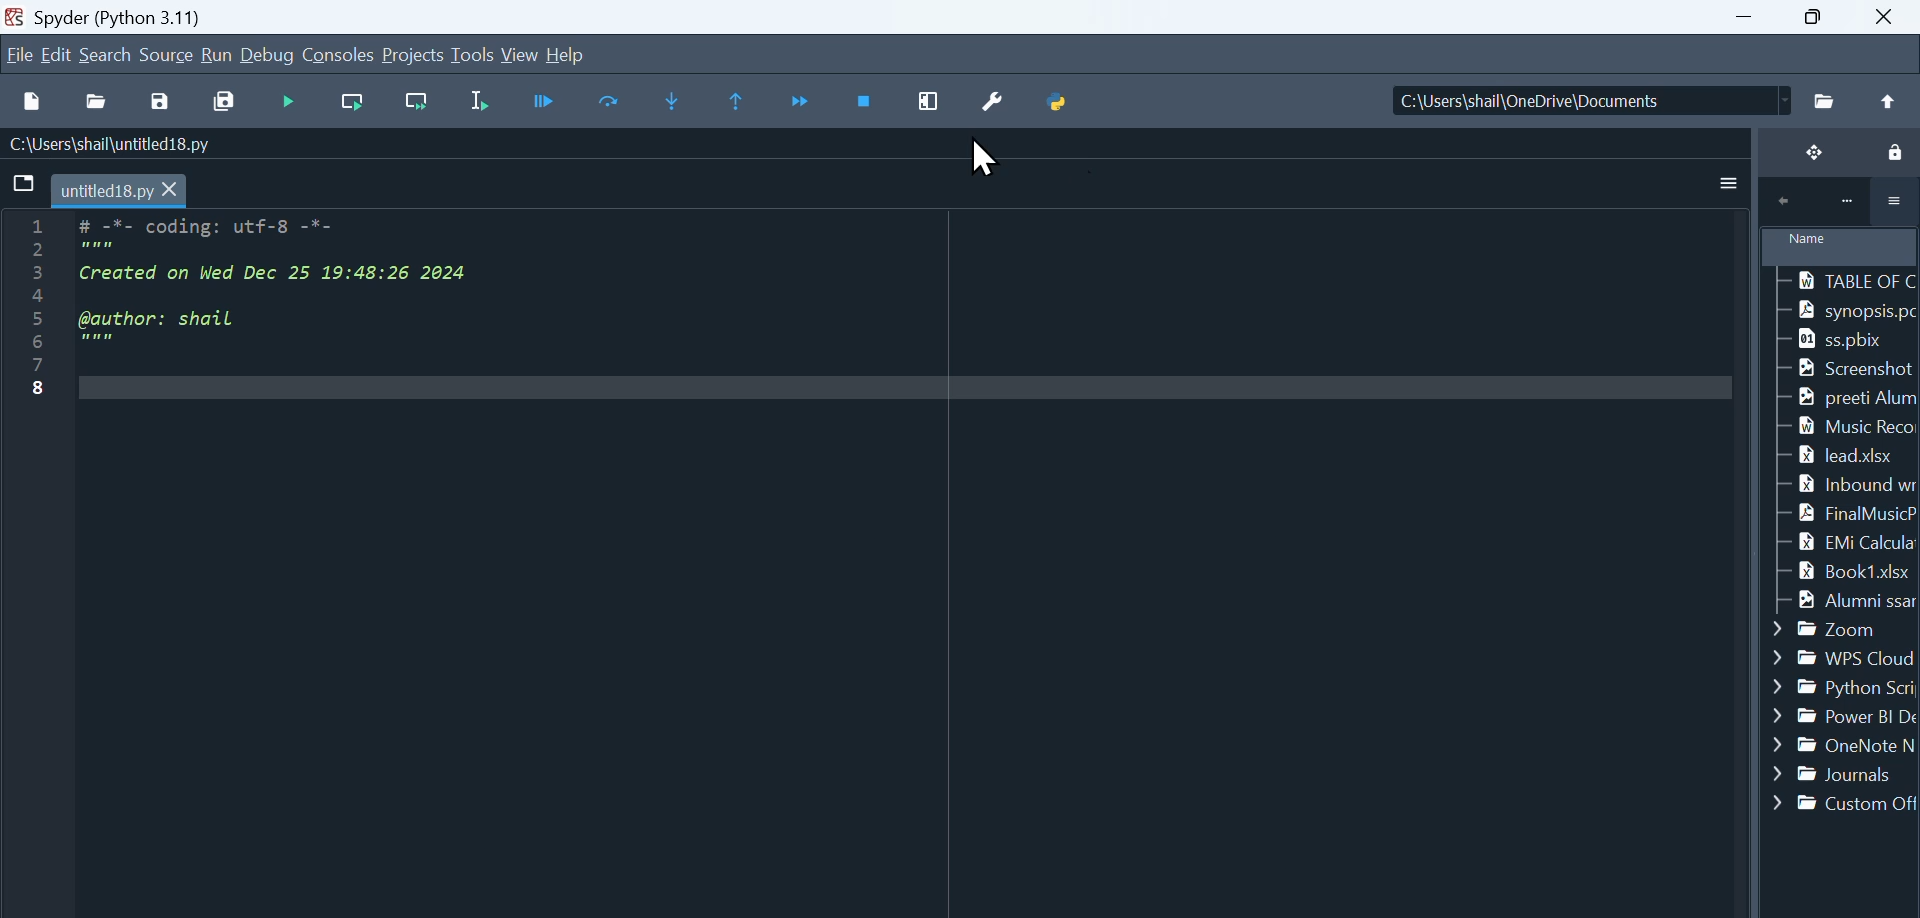  Describe the element at coordinates (1841, 246) in the screenshot. I see `name` at that location.